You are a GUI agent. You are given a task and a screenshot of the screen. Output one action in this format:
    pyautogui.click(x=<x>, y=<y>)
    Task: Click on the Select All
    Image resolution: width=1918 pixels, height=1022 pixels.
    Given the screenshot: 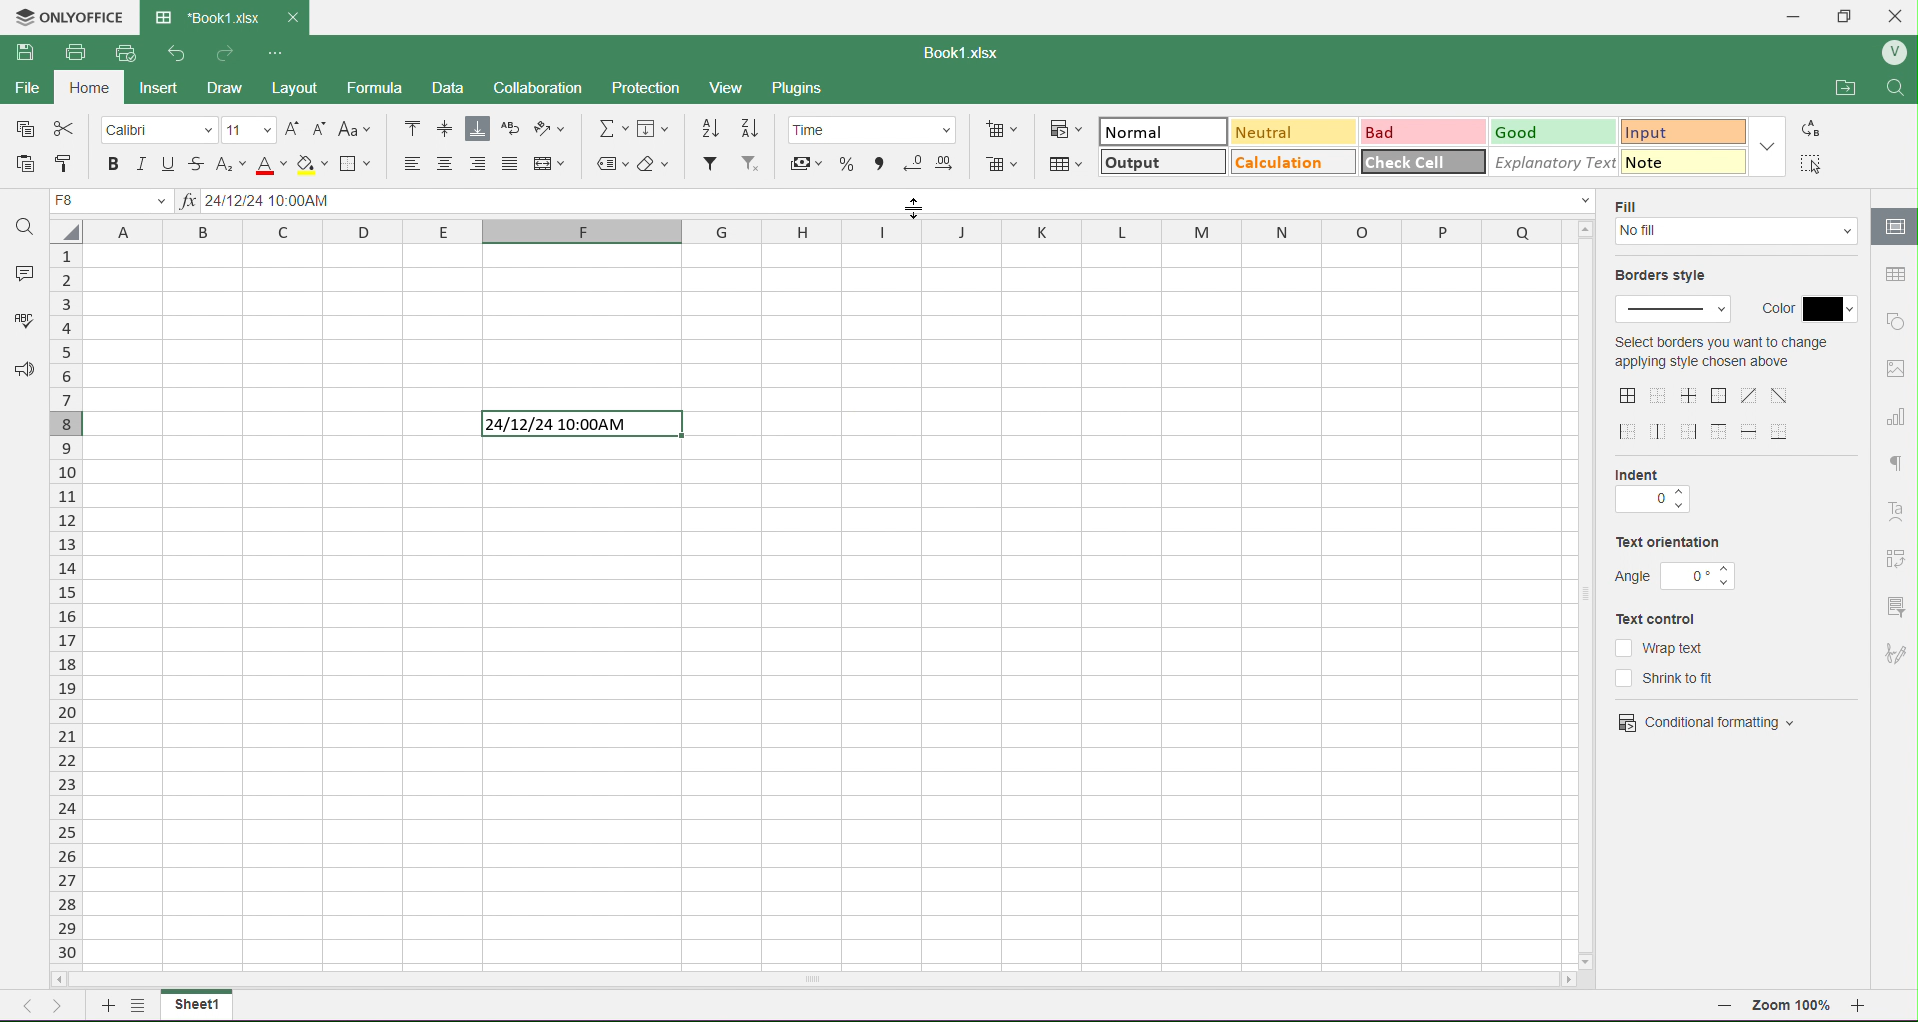 What is the action you would take?
    pyautogui.click(x=1815, y=163)
    